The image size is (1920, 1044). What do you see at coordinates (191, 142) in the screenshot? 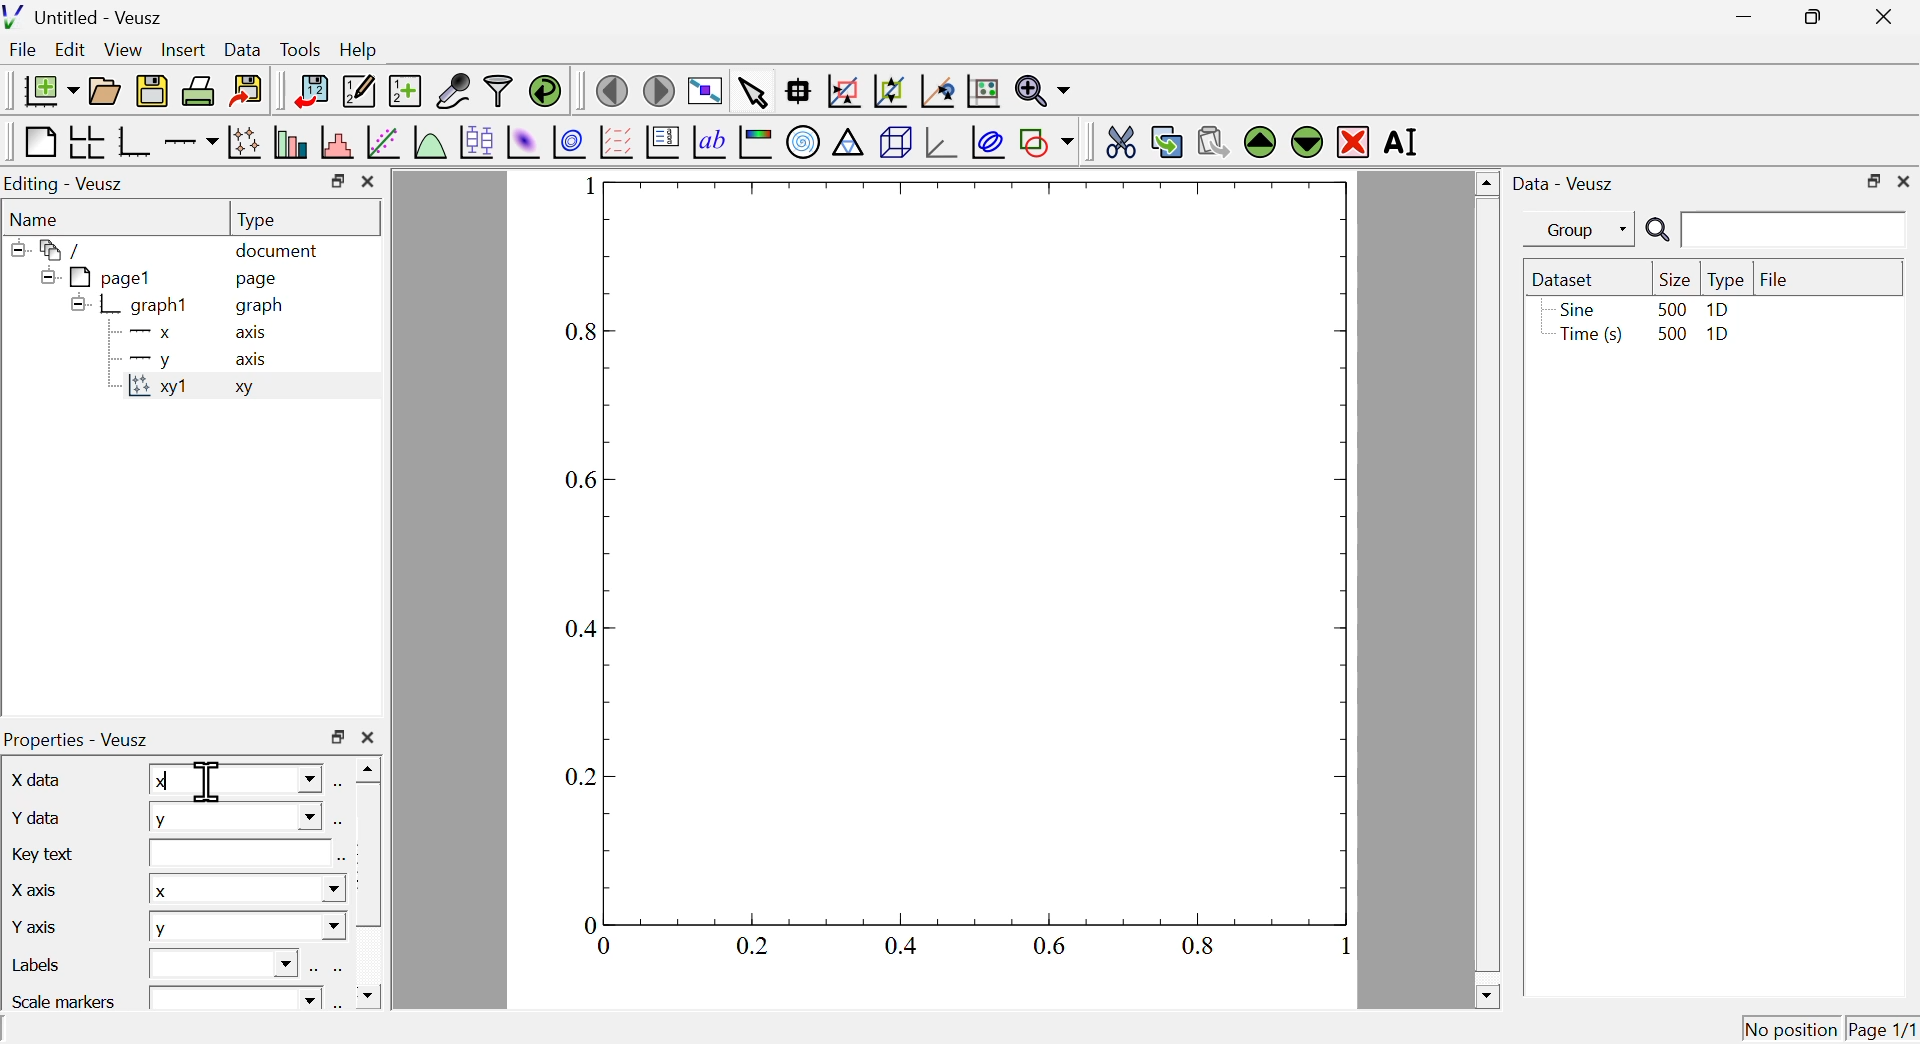
I see `add an axis to the plot` at bounding box center [191, 142].